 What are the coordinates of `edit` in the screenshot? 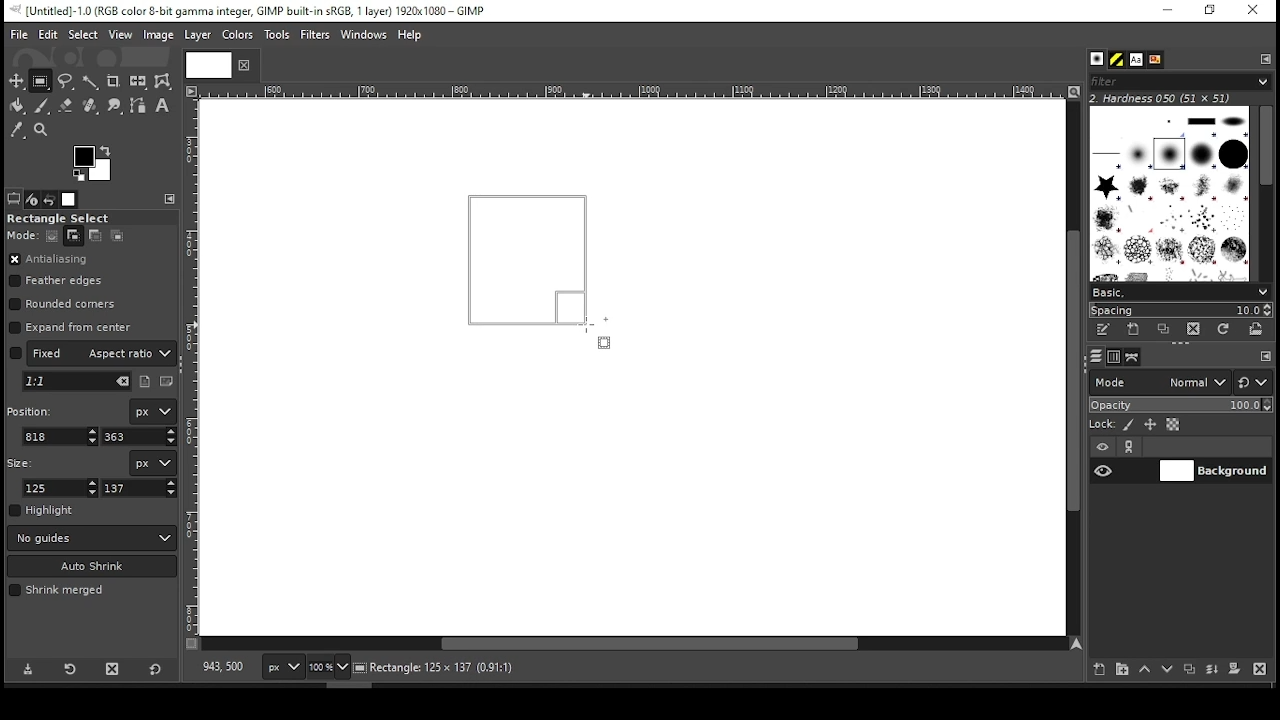 It's located at (48, 34).